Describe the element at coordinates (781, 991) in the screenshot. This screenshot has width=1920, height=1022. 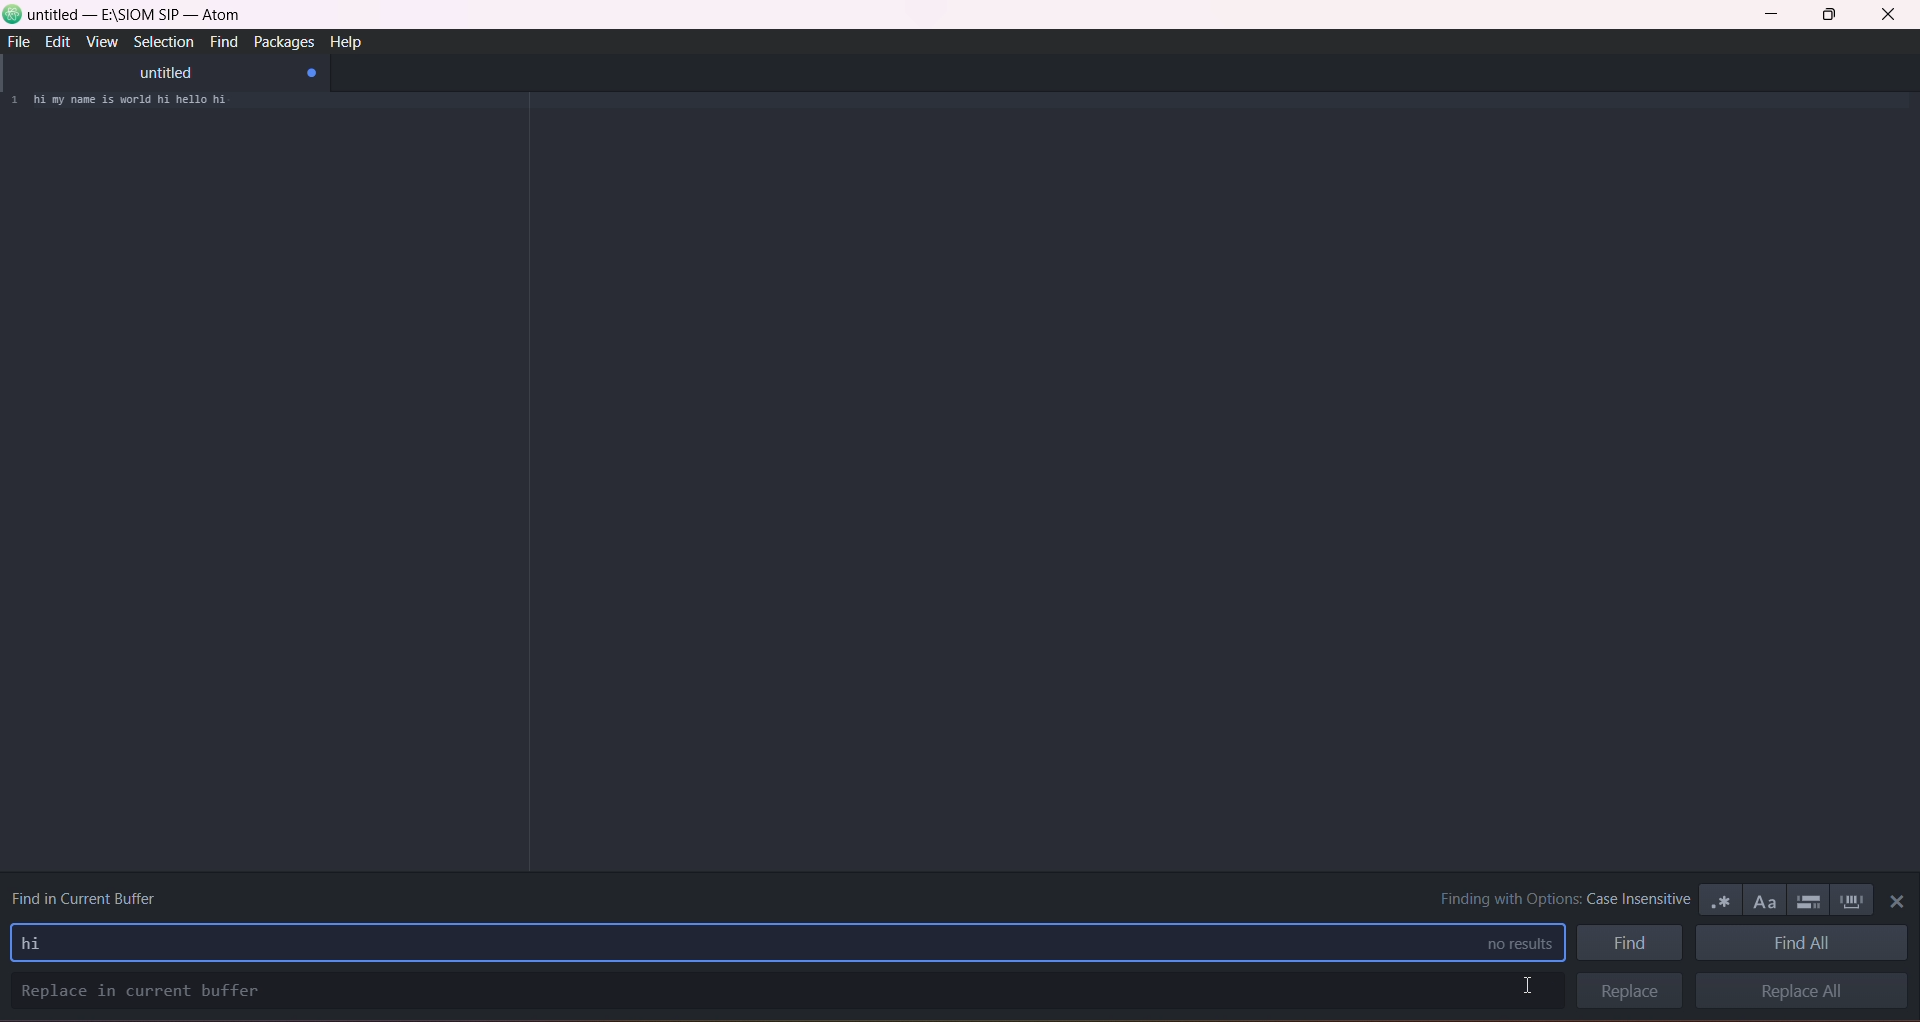
I see `replace type area` at that location.